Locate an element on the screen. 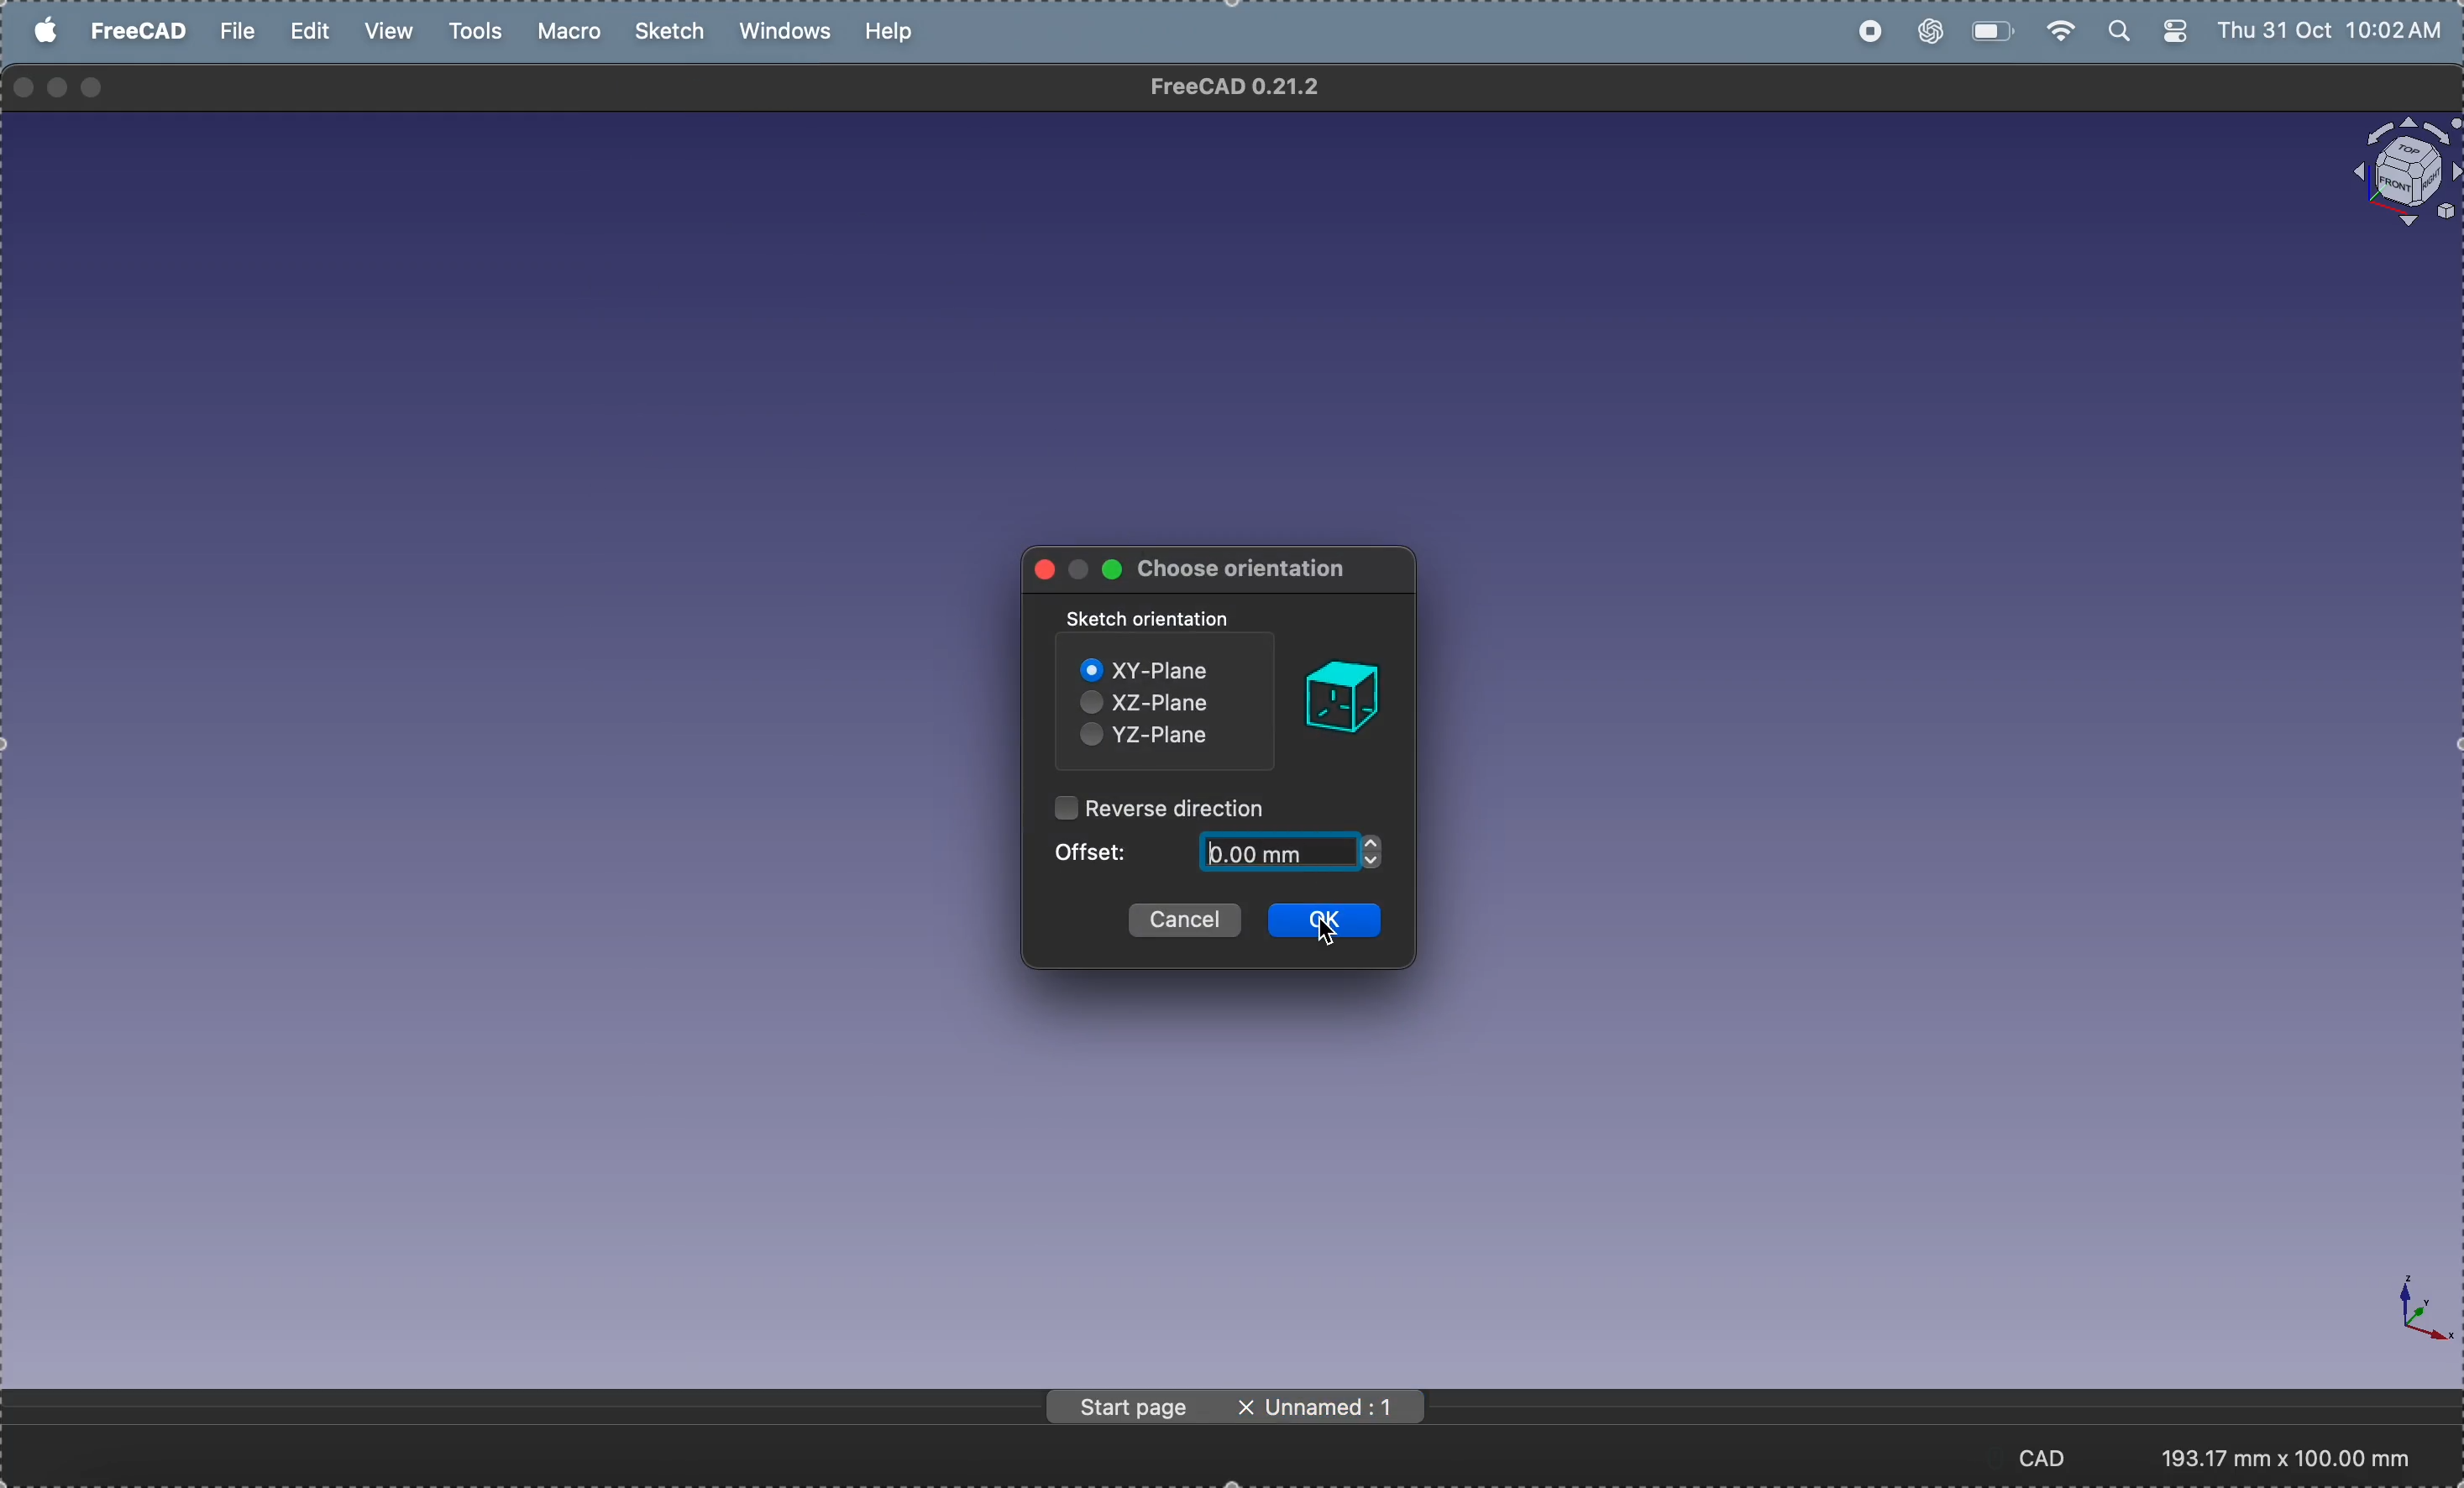 This screenshot has width=2464, height=1488. help is located at coordinates (892, 30).